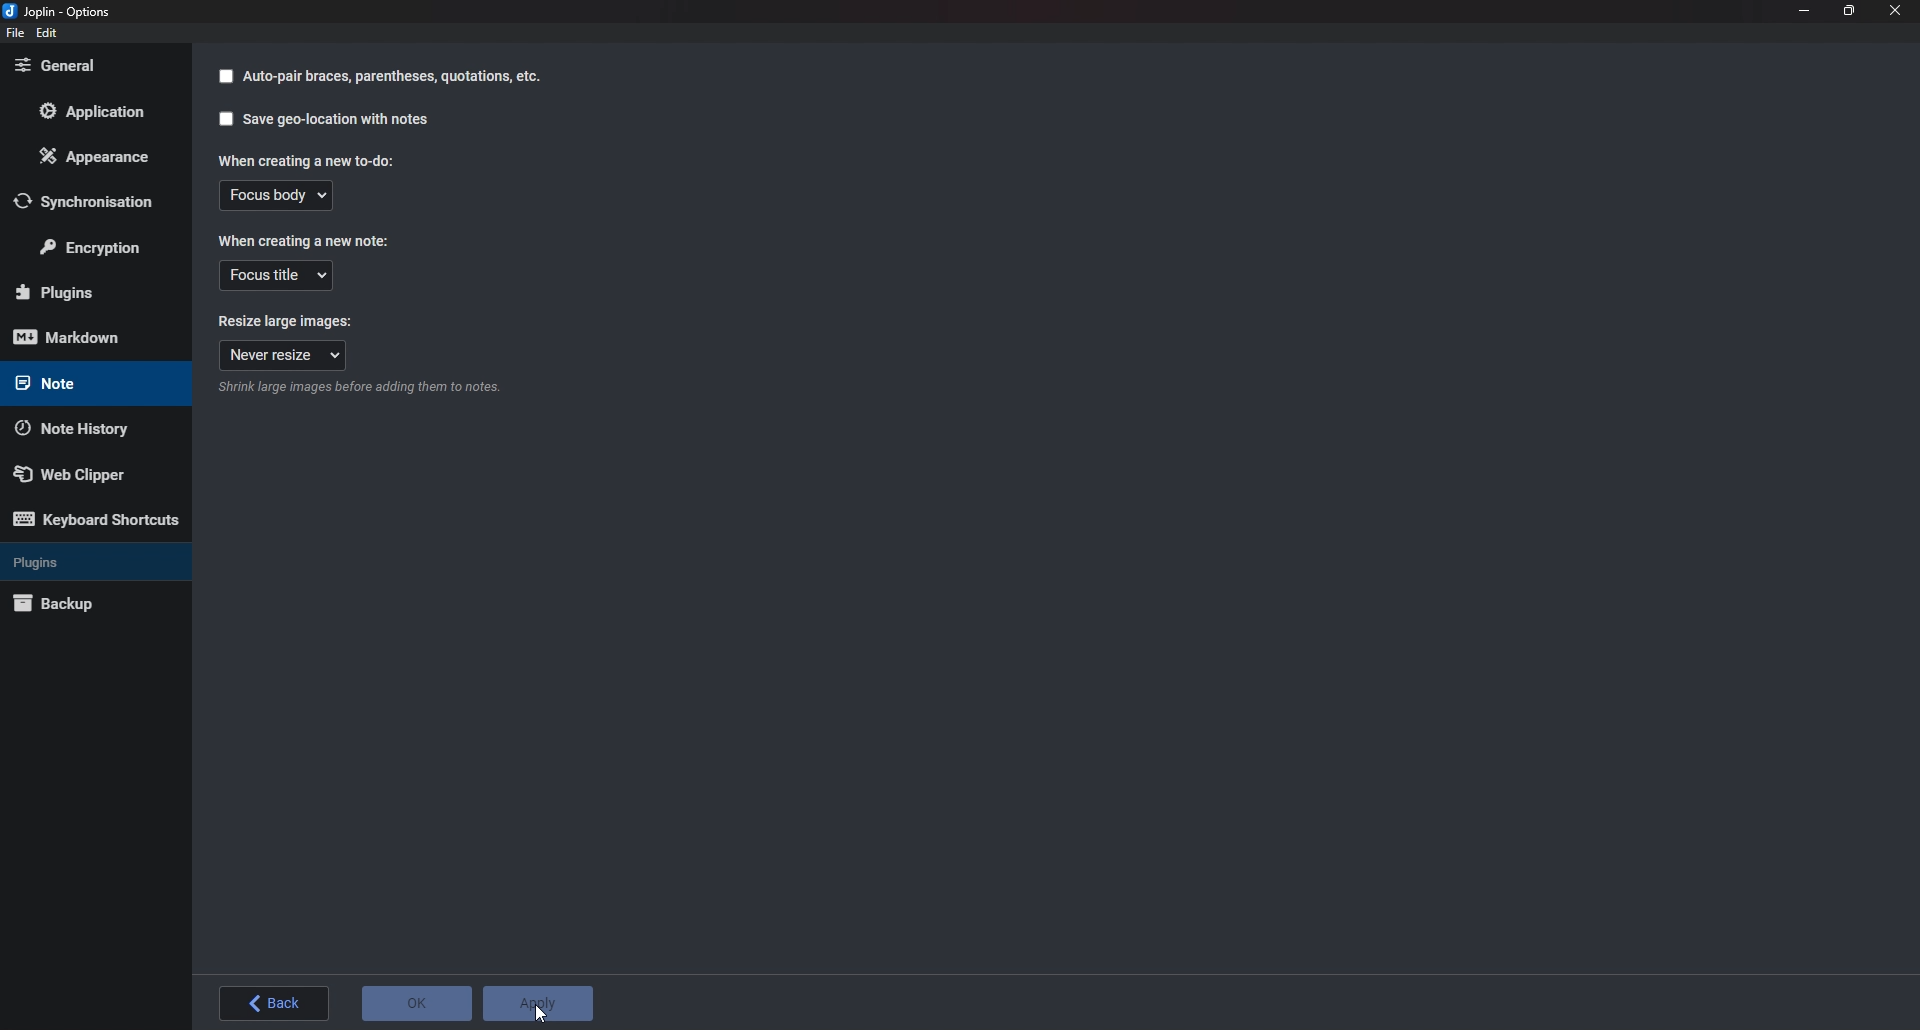 The height and width of the screenshot is (1030, 1920). What do you see at coordinates (1895, 10) in the screenshot?
I see `close` at bounding box center [1895, 10].